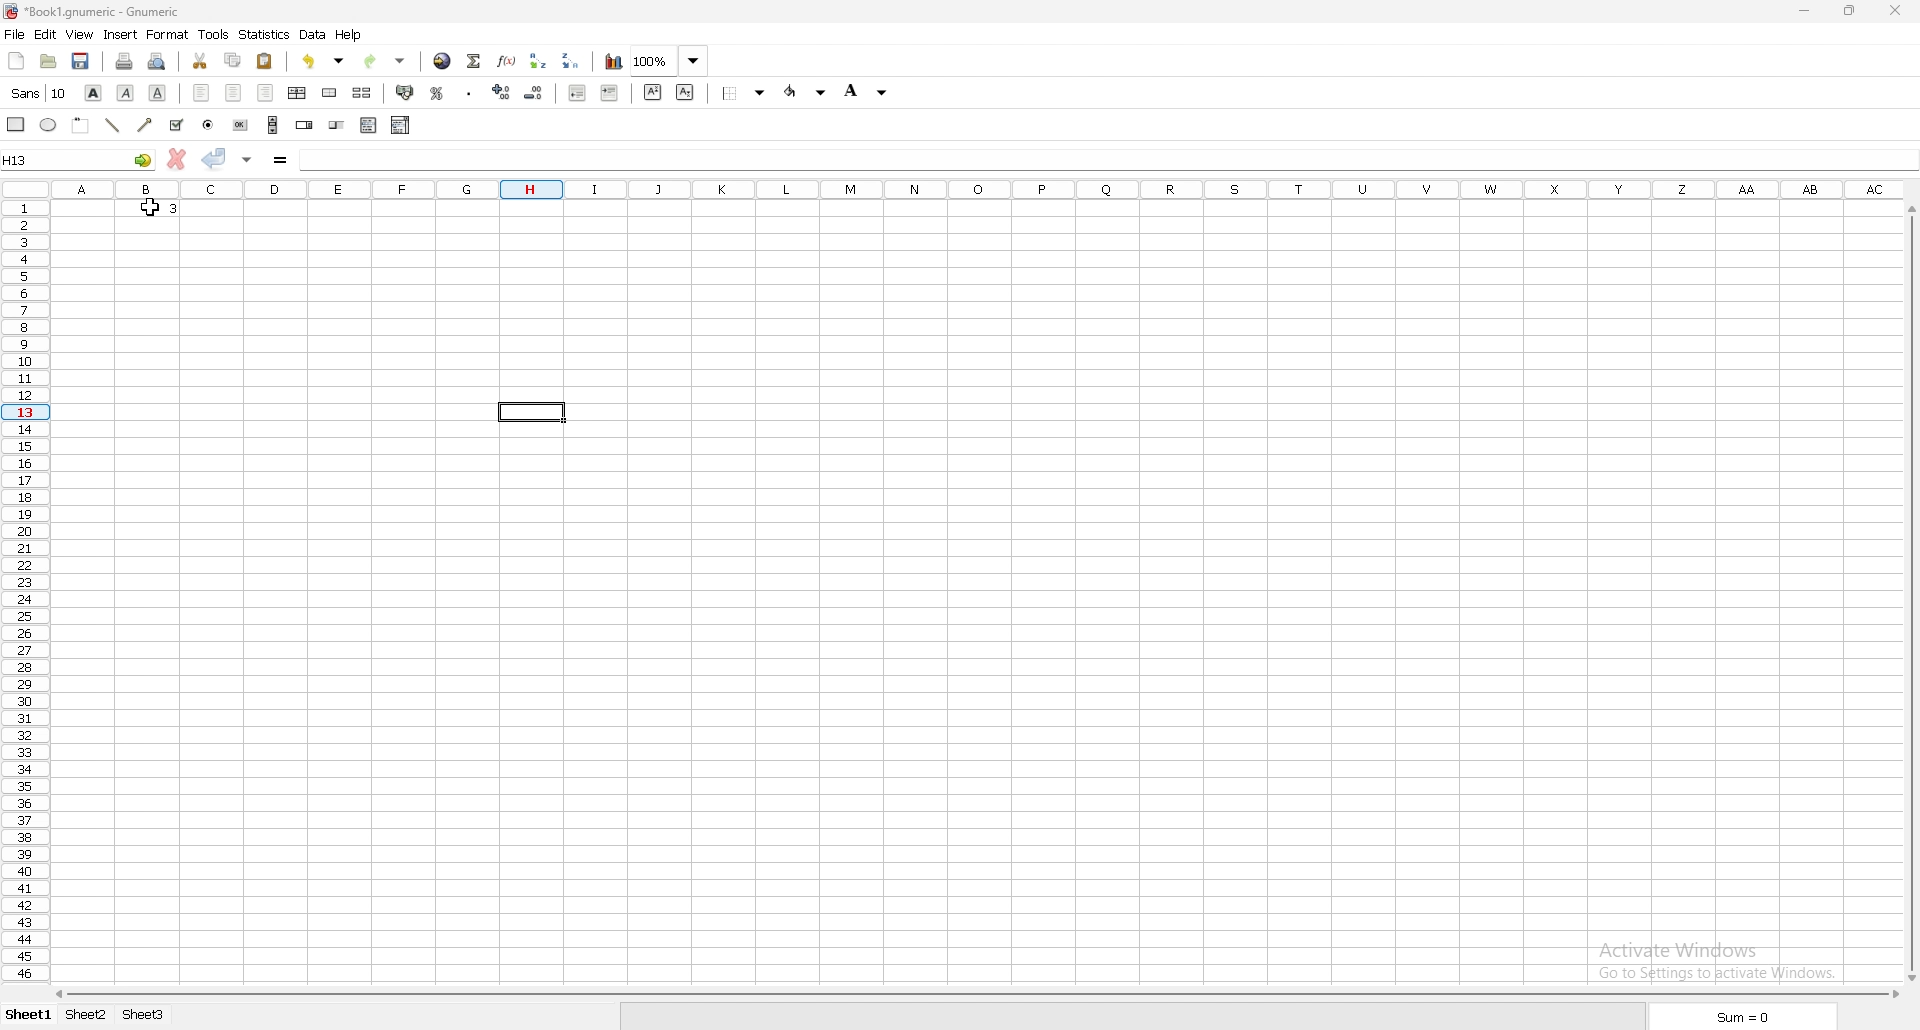  I want to click on cancel changes, so click(177, 159).